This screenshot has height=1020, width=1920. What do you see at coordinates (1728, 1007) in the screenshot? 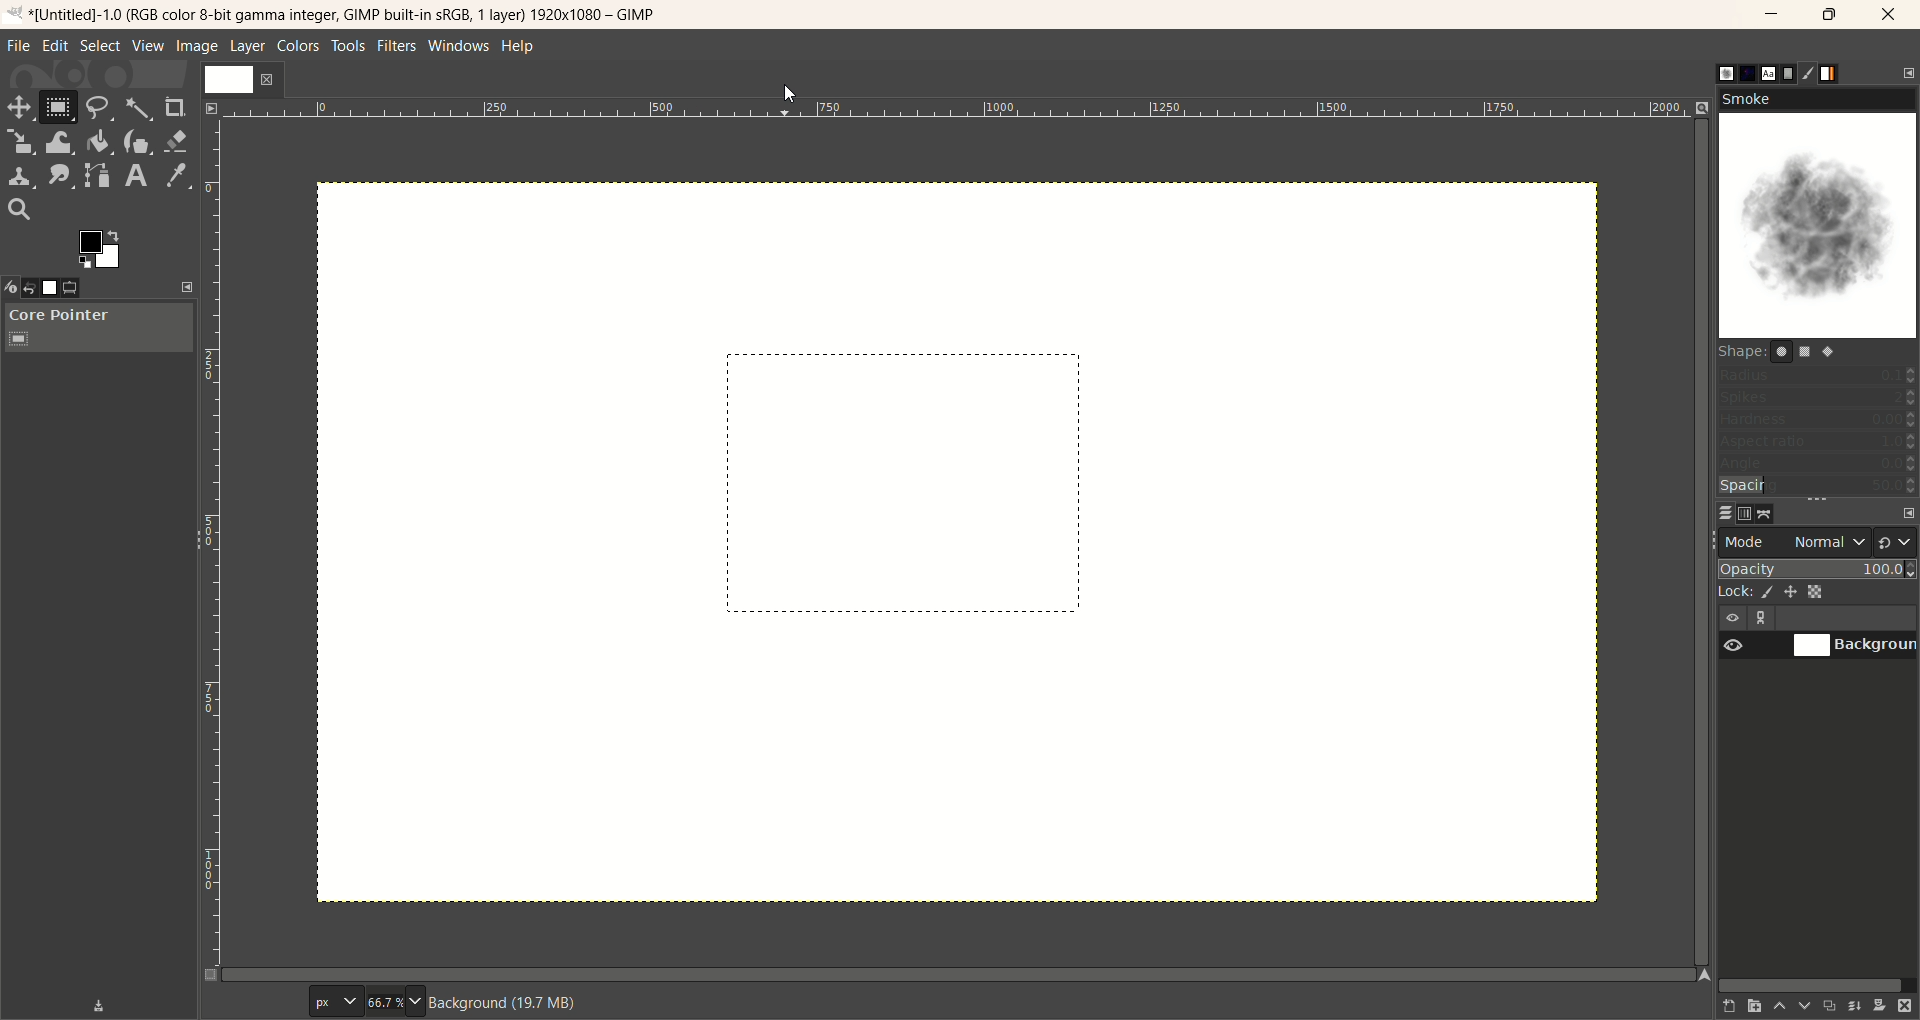
I see `create a new layer with last used values` at bounding box center [1728, 1007].